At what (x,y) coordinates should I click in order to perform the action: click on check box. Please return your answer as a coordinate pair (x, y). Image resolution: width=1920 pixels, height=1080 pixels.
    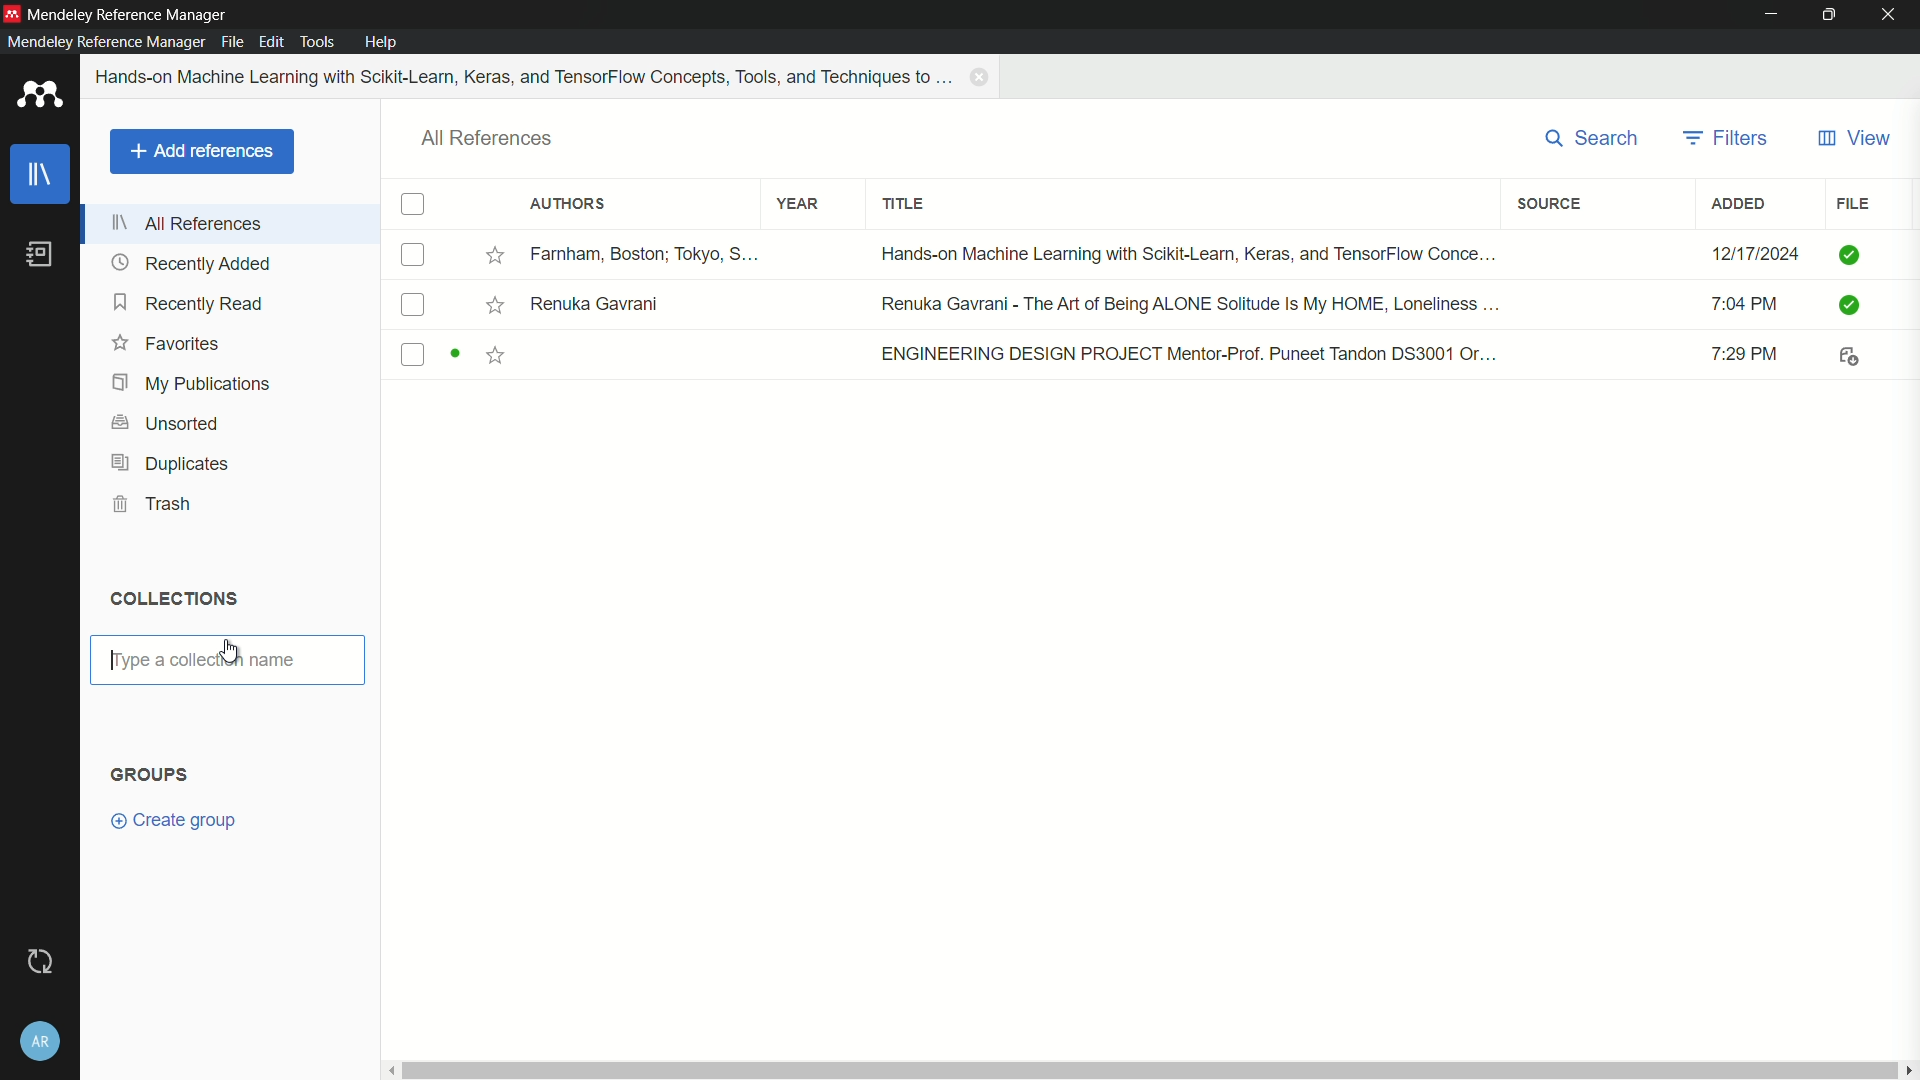
    Looking at the image, I should click on (413, 205).